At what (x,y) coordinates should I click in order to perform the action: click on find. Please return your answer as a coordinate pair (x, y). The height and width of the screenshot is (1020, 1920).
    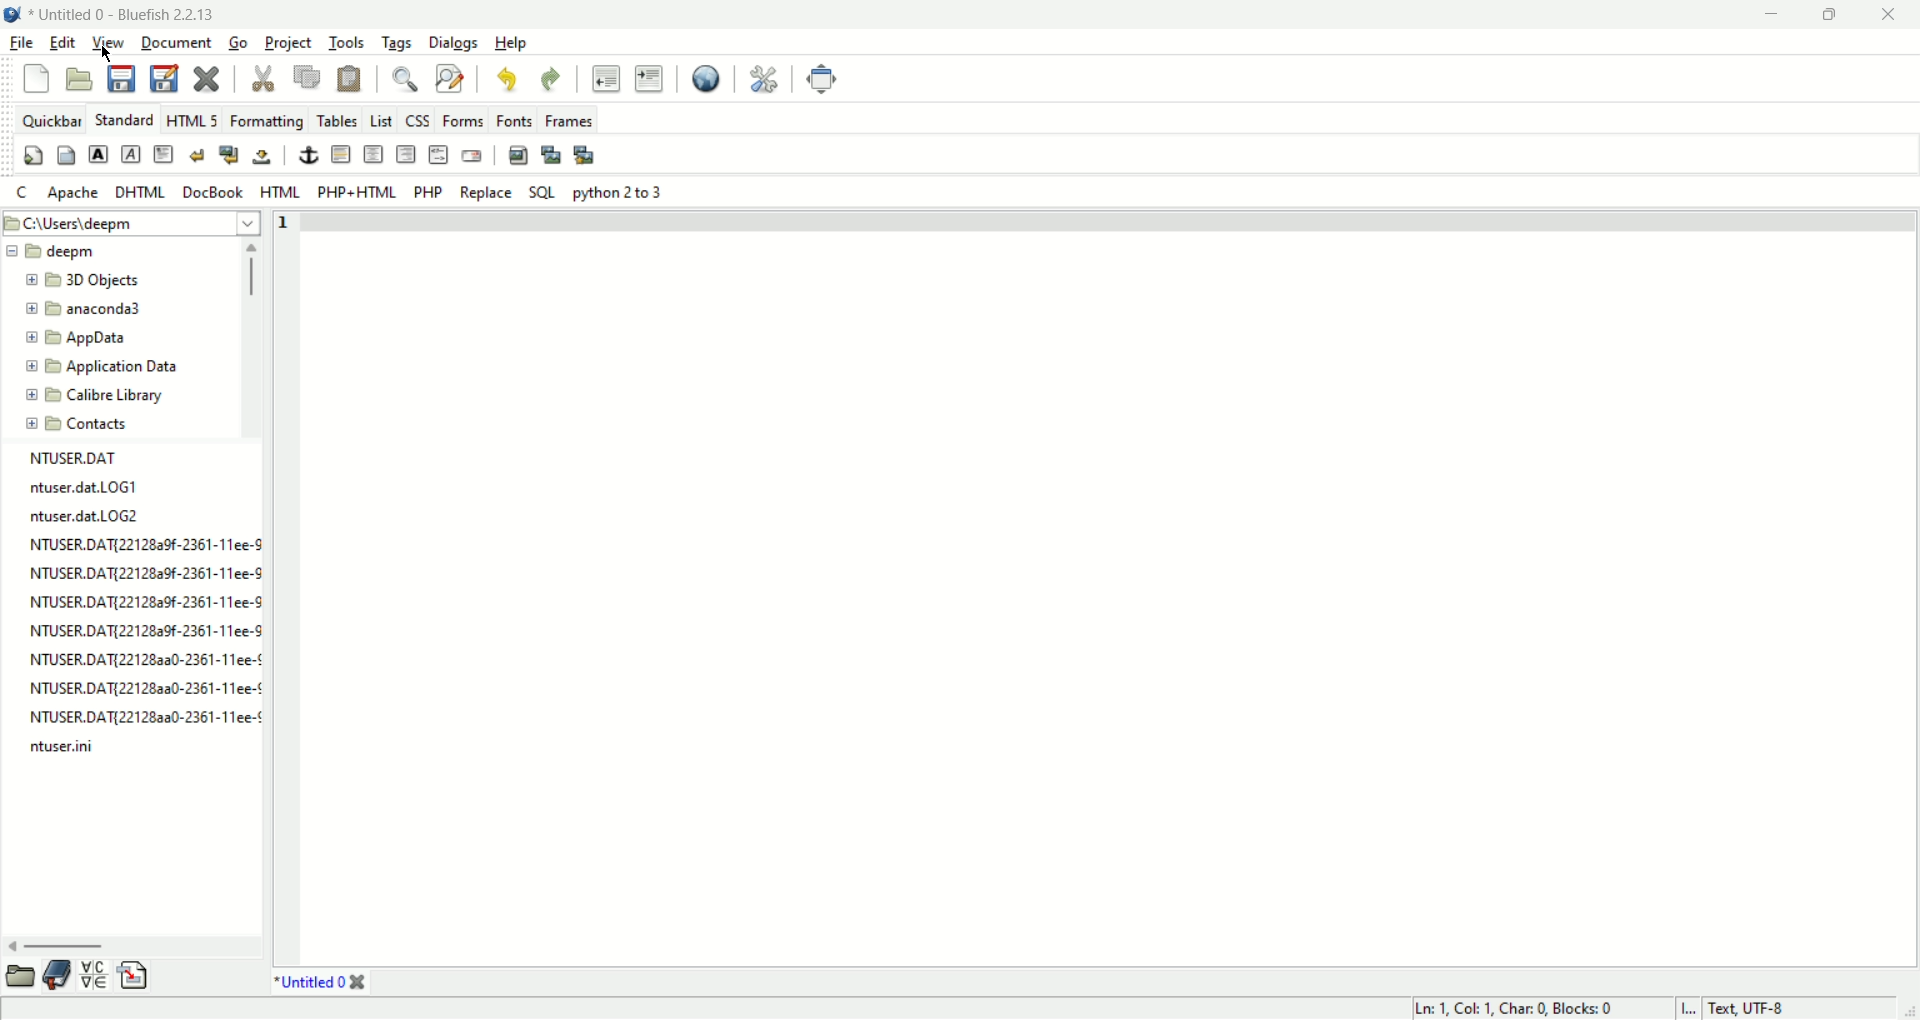
    Looking at the image, I should click on (409, 79).